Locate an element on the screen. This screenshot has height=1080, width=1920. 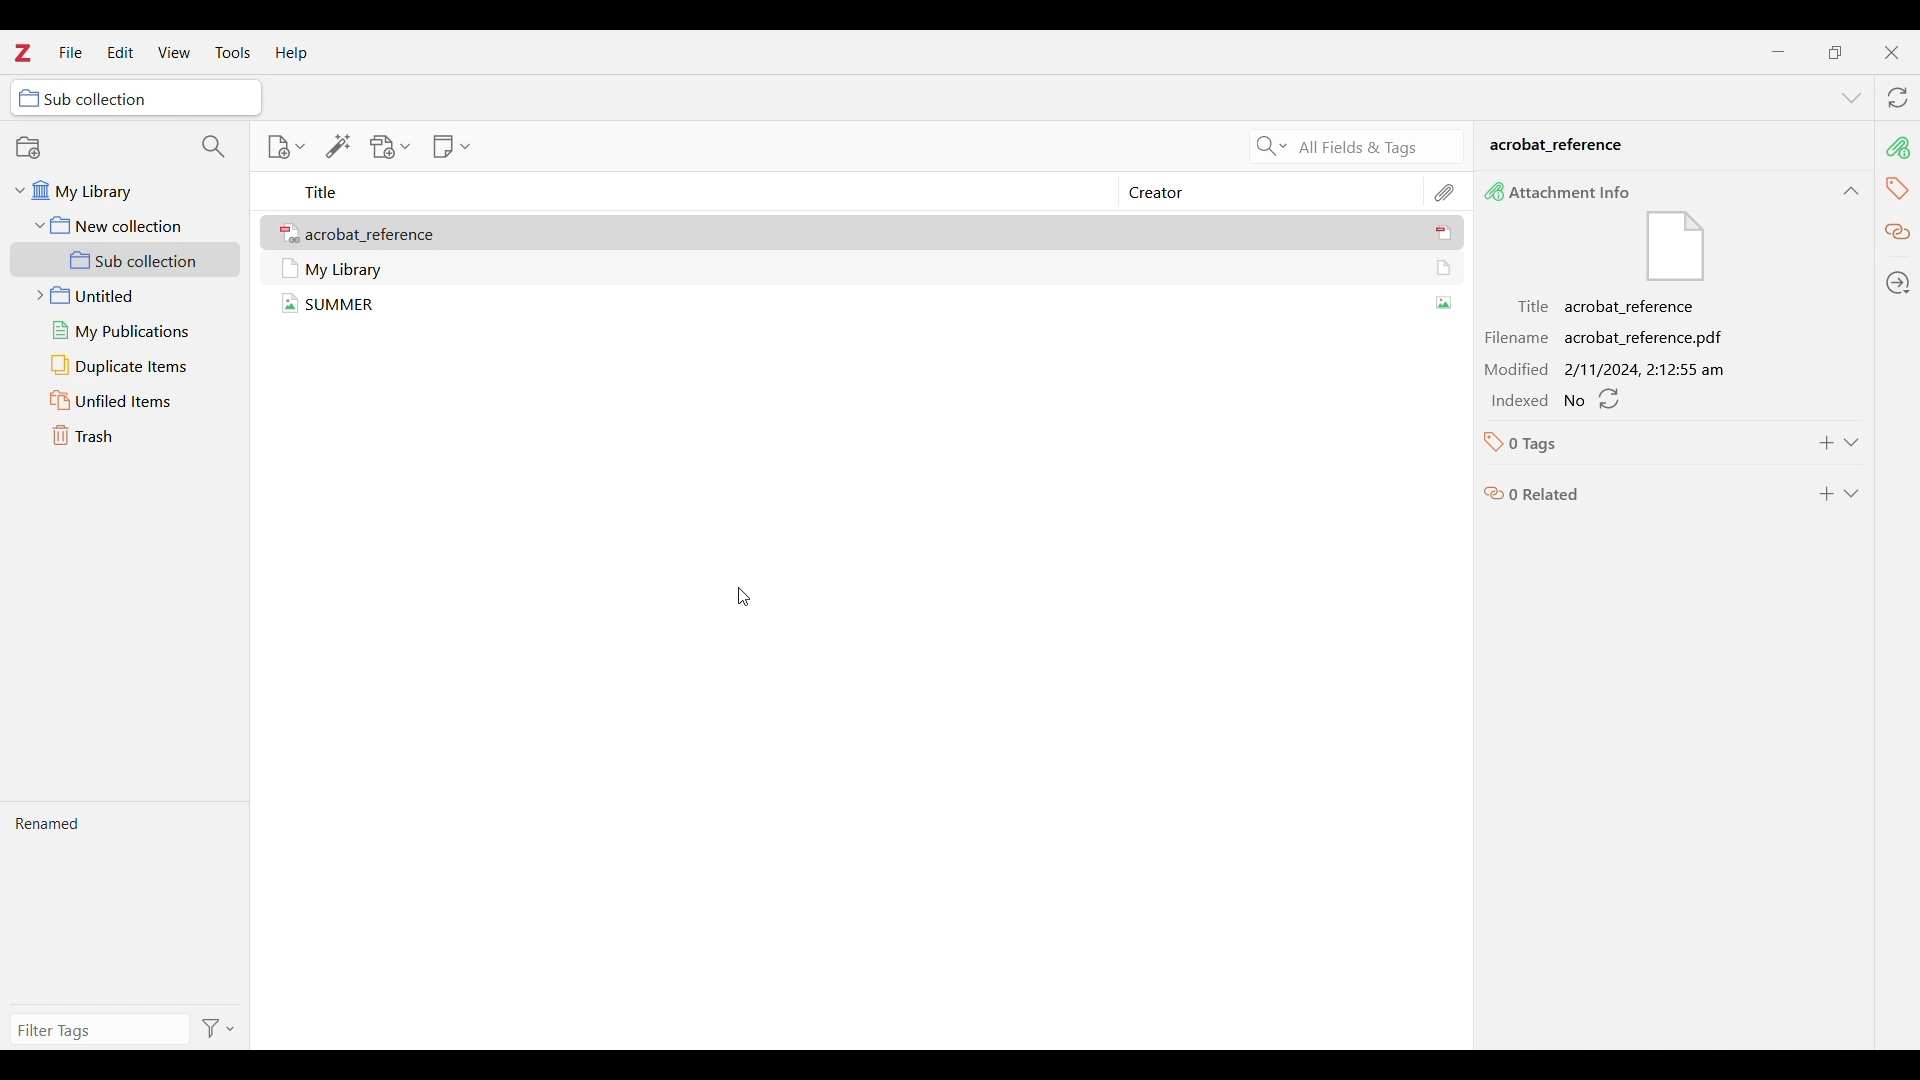
Minimize is located at coordinates (1778, 52).